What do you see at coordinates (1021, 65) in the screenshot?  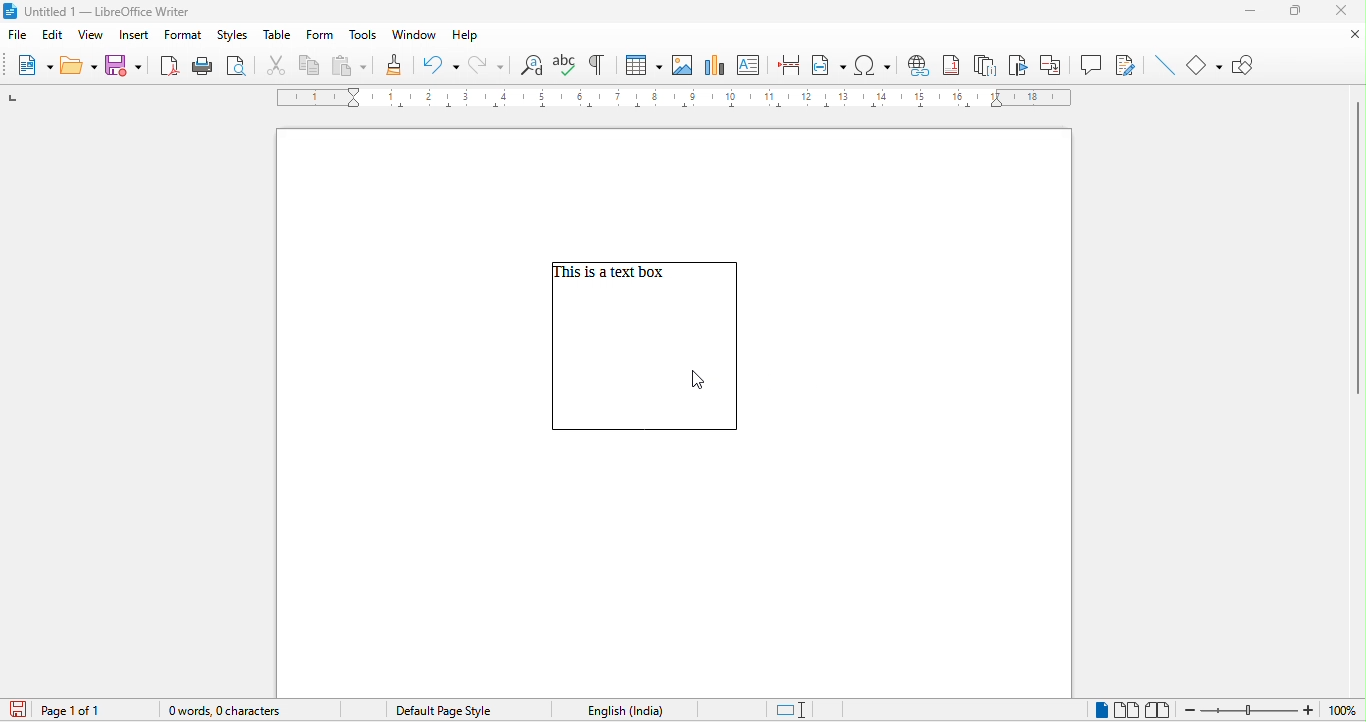 I see `bookmark` at bounding box center [1021, 65].